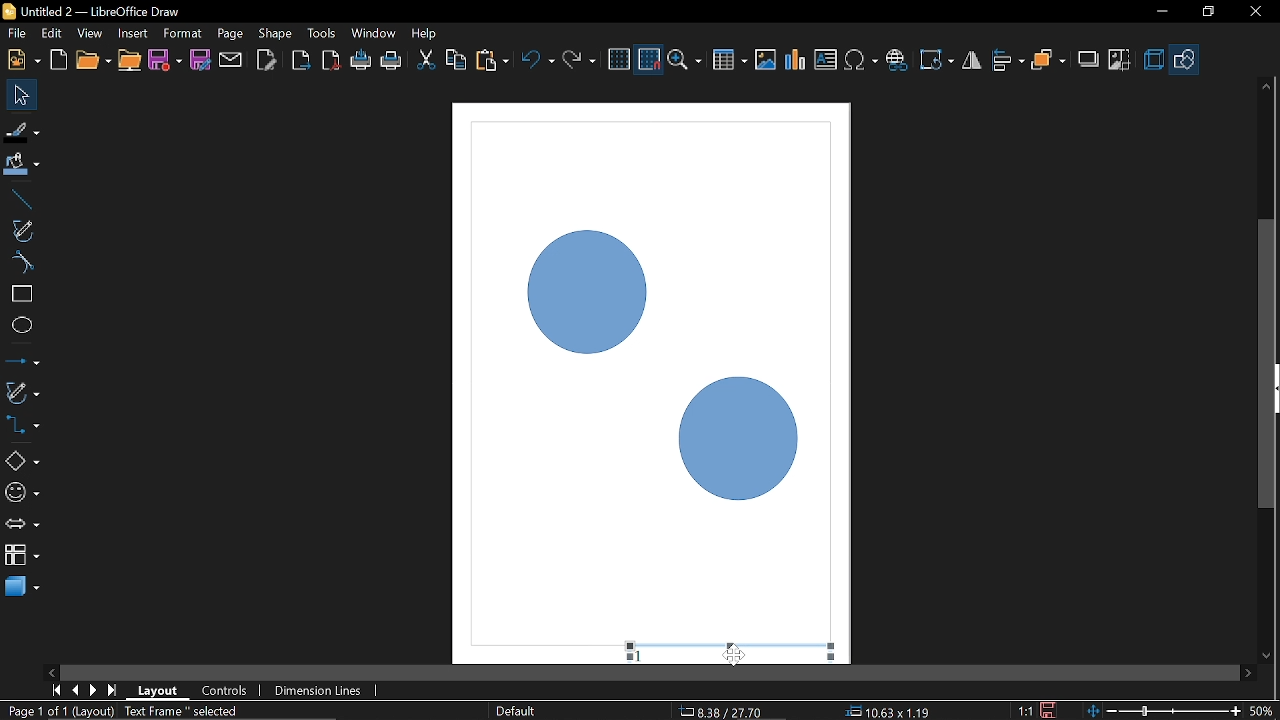 The width and height of the screenshot is (1280, 720). Describe the element at coordinates (232, 59) in the screenshot. I see `Attach` at that location.